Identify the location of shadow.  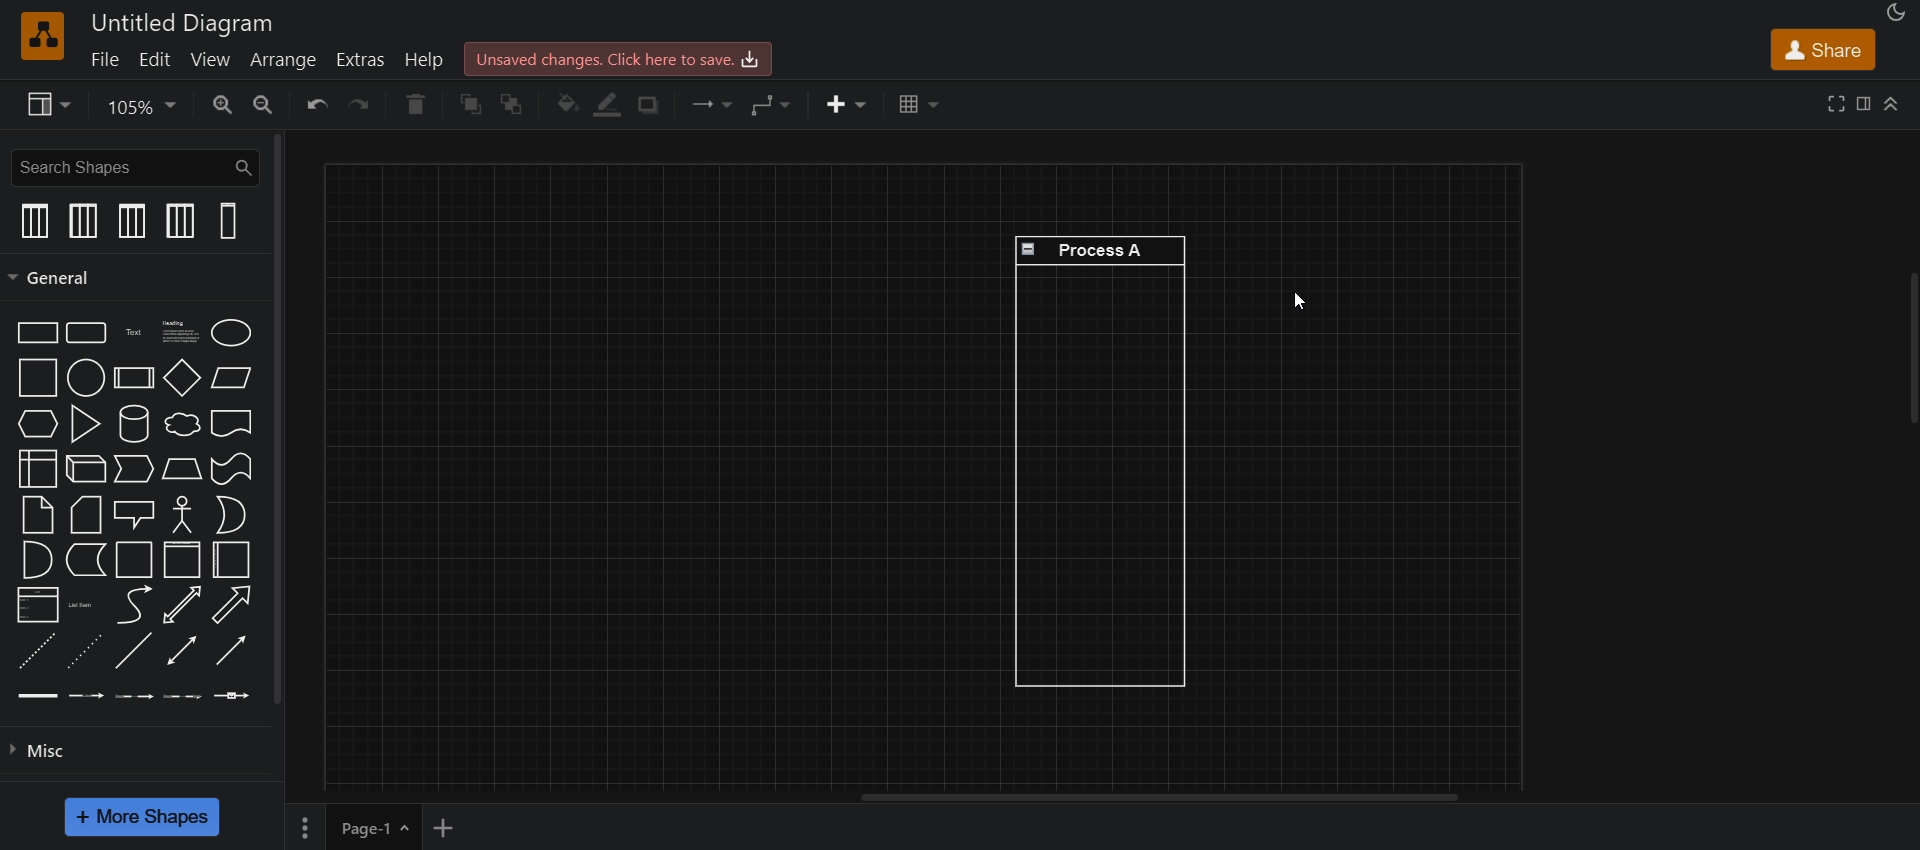
(656, 106).